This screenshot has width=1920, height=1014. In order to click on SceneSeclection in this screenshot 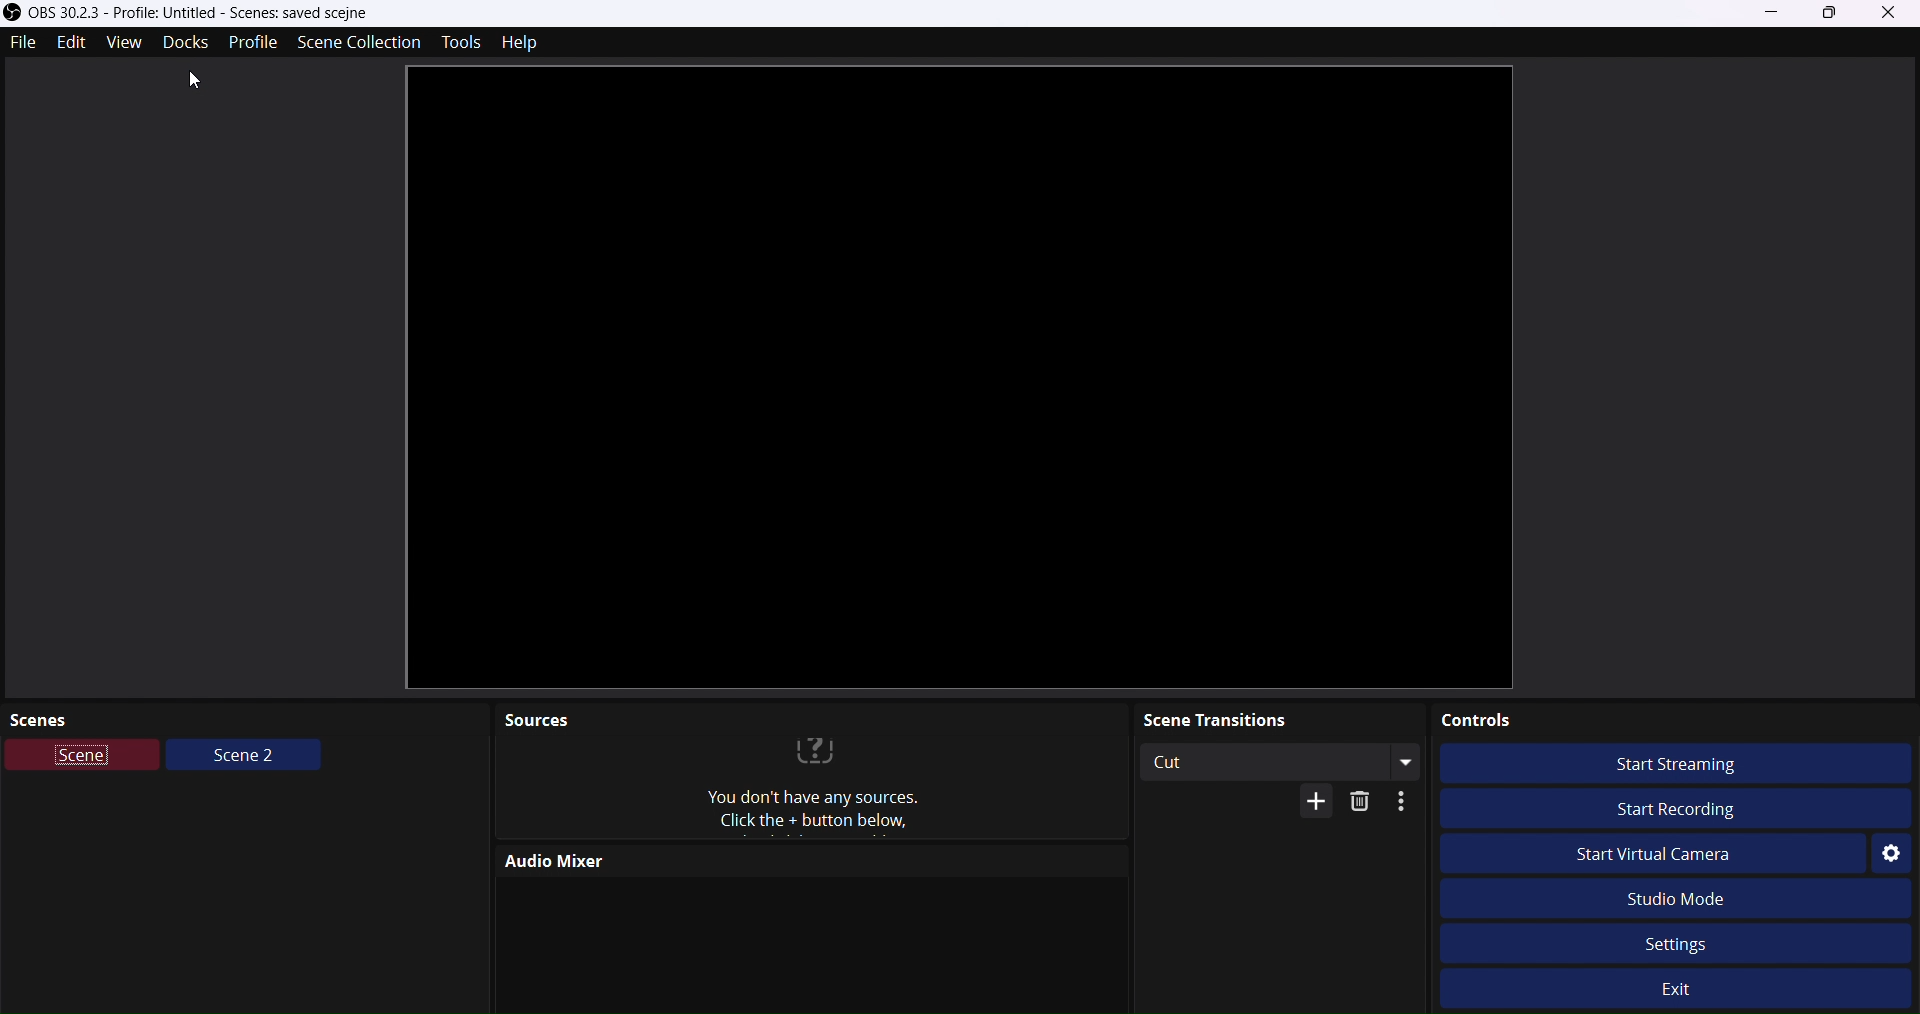, I will do `click(357, 42)`.